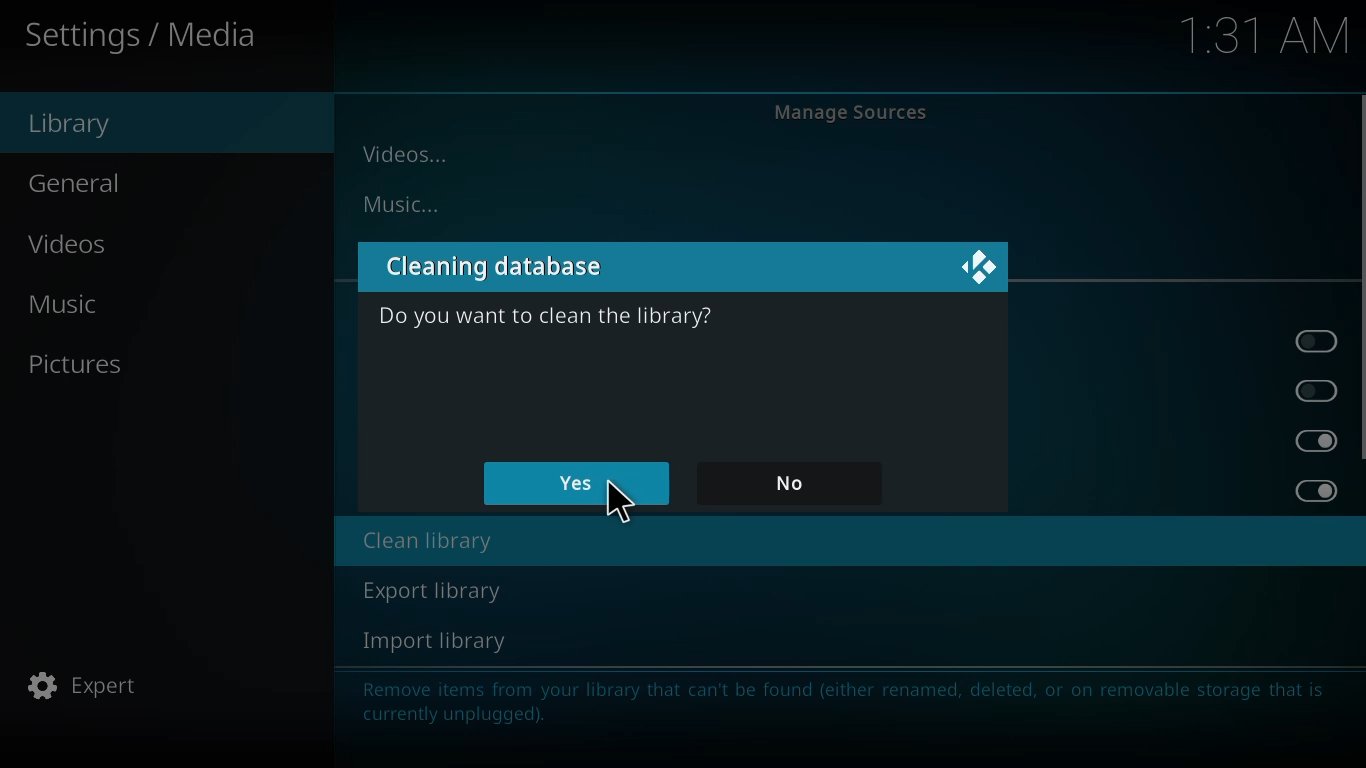 Image resolution: width=1366 pixels, height=768 pixels. I want to click on Videos, so click(65, 245).